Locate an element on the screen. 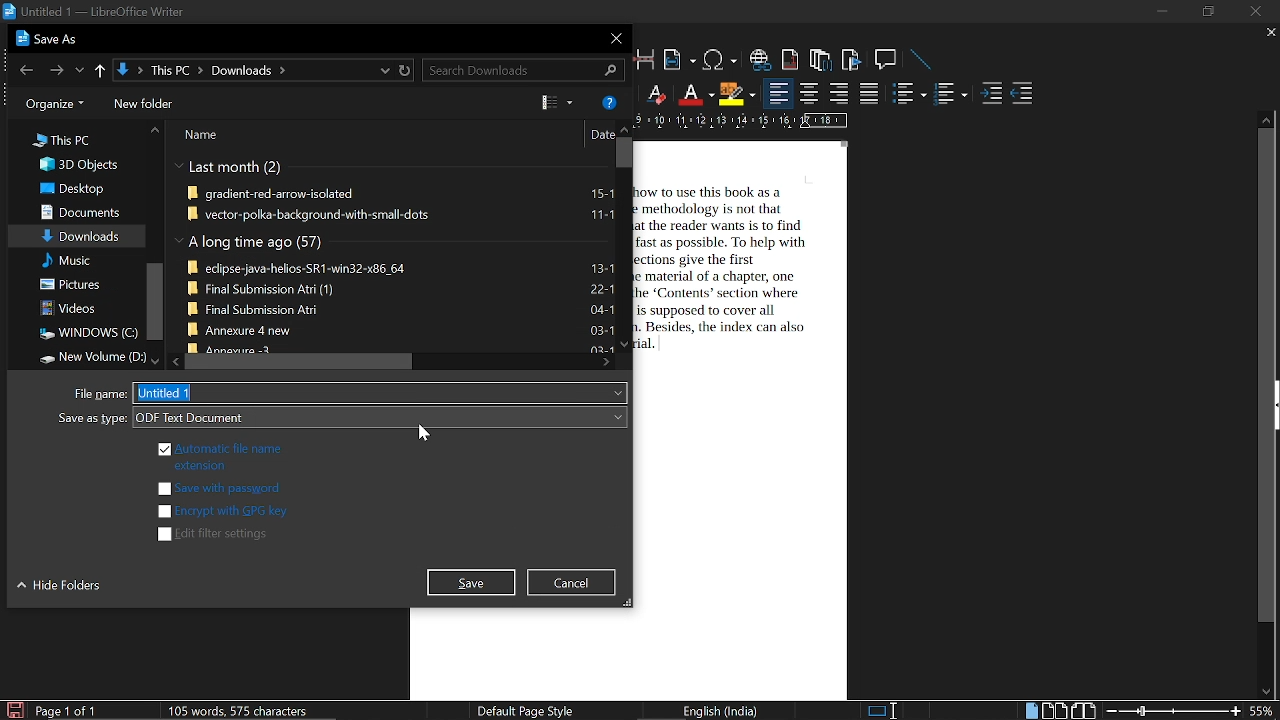 The image size is (1280, 720). book view is located at coordinates (1083, 711).